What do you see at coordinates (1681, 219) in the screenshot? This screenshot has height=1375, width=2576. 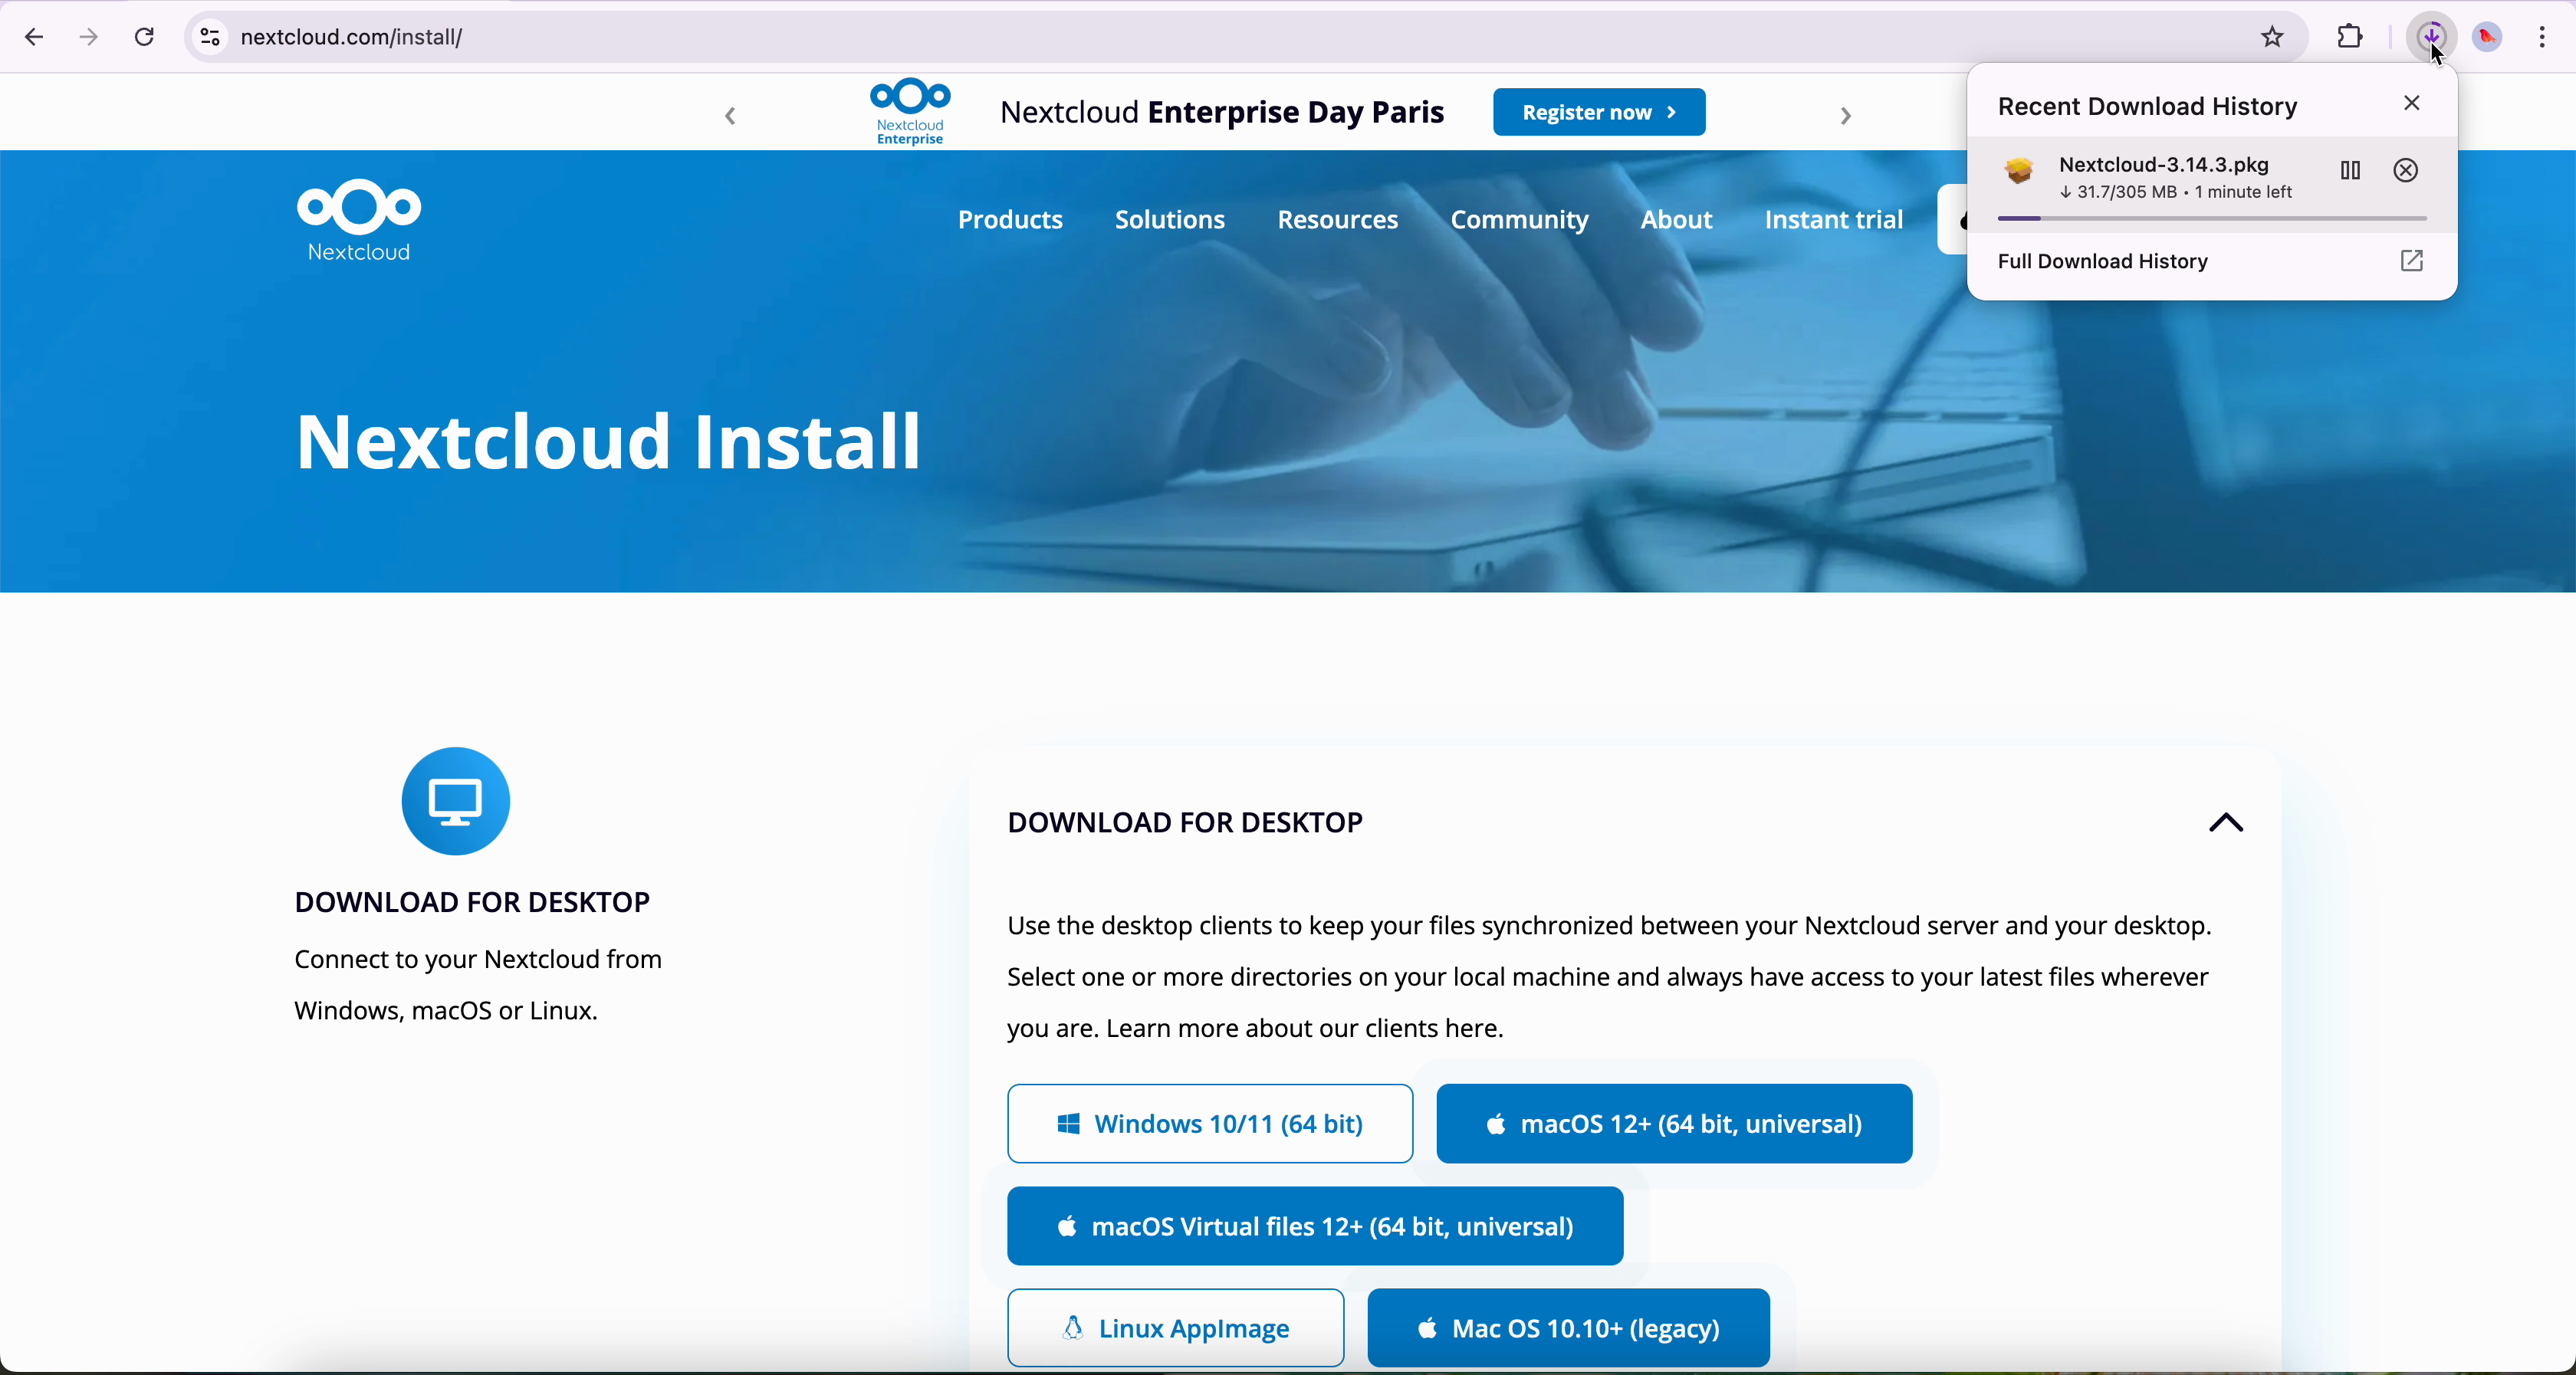 I see `about` at bounding box center [1681, 219].